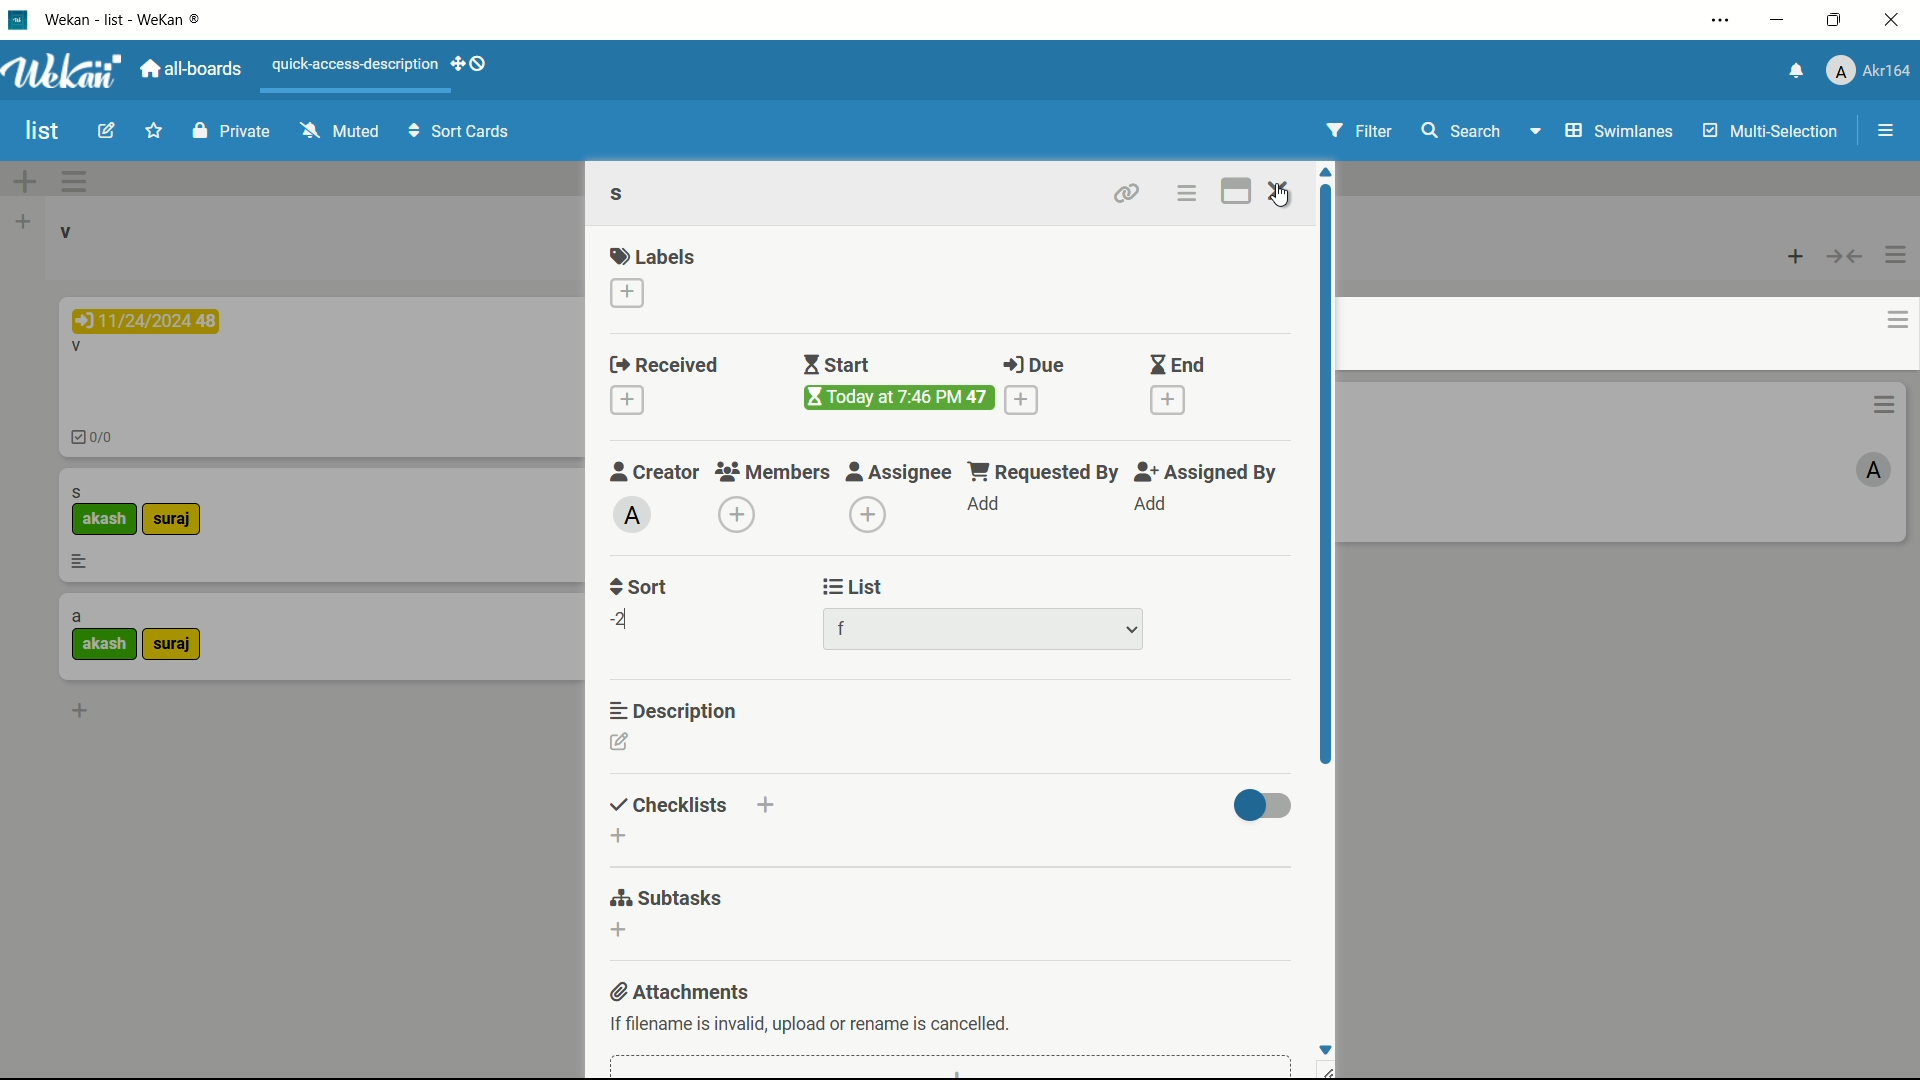  Describe the element at coordinates (1621, 131) in the screenshot. I see `swimlanes` at that location.